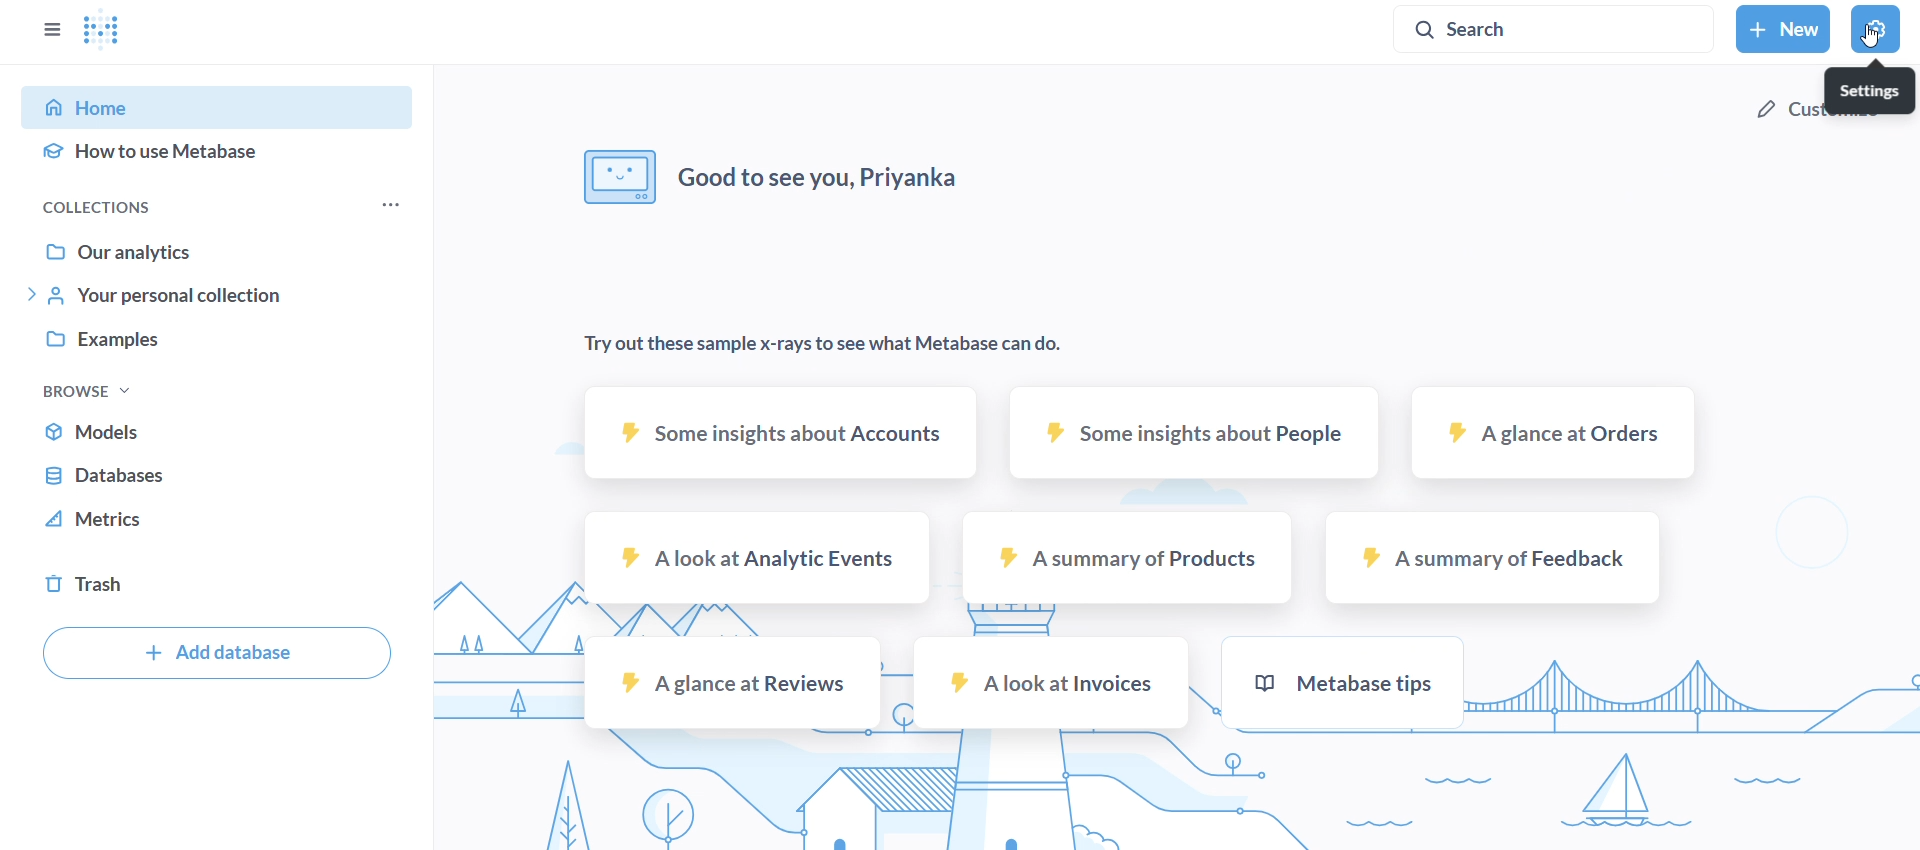  Describe the element at coordinates (777, 179) in the screenshot. I see `good to see you, priyanka` at that location.